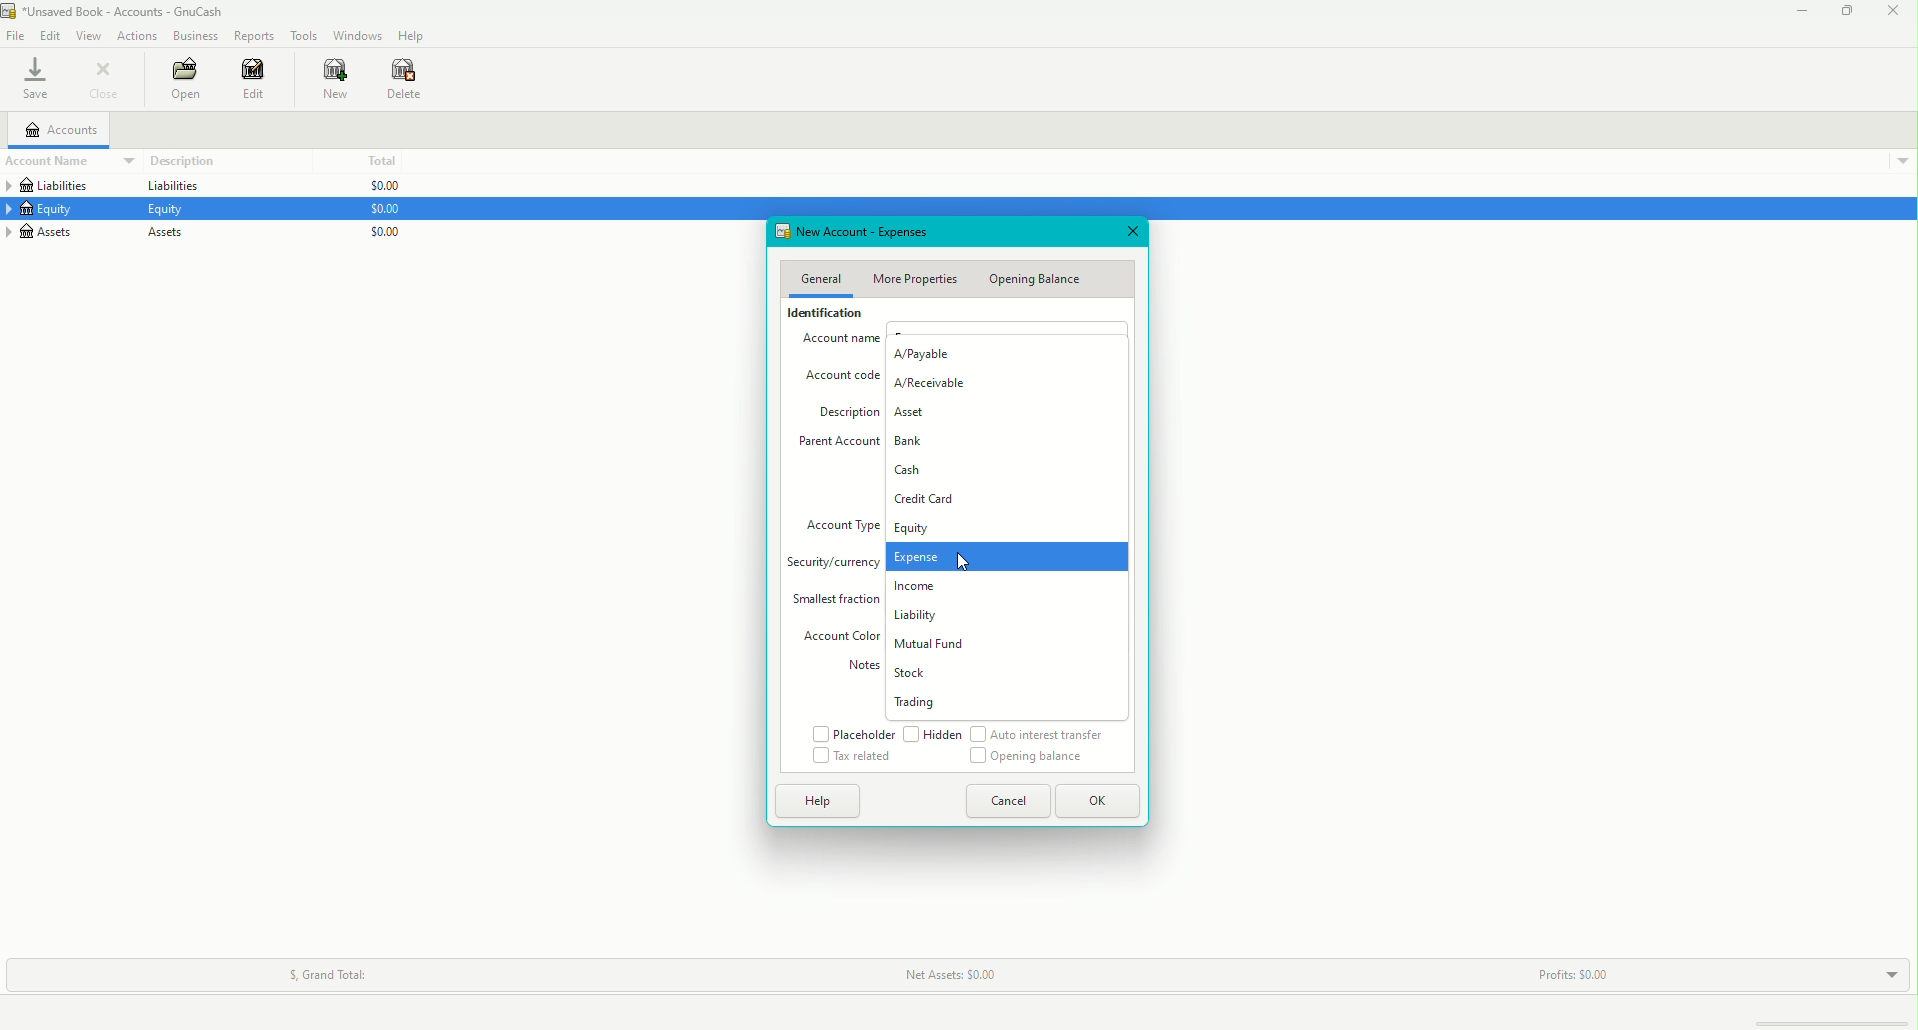 The height and width of the screenshot is (1030, 1918). What do you see at coordinates (919, 615) in the screenshot?
I see `Liability` at bounding box center [919, 615].